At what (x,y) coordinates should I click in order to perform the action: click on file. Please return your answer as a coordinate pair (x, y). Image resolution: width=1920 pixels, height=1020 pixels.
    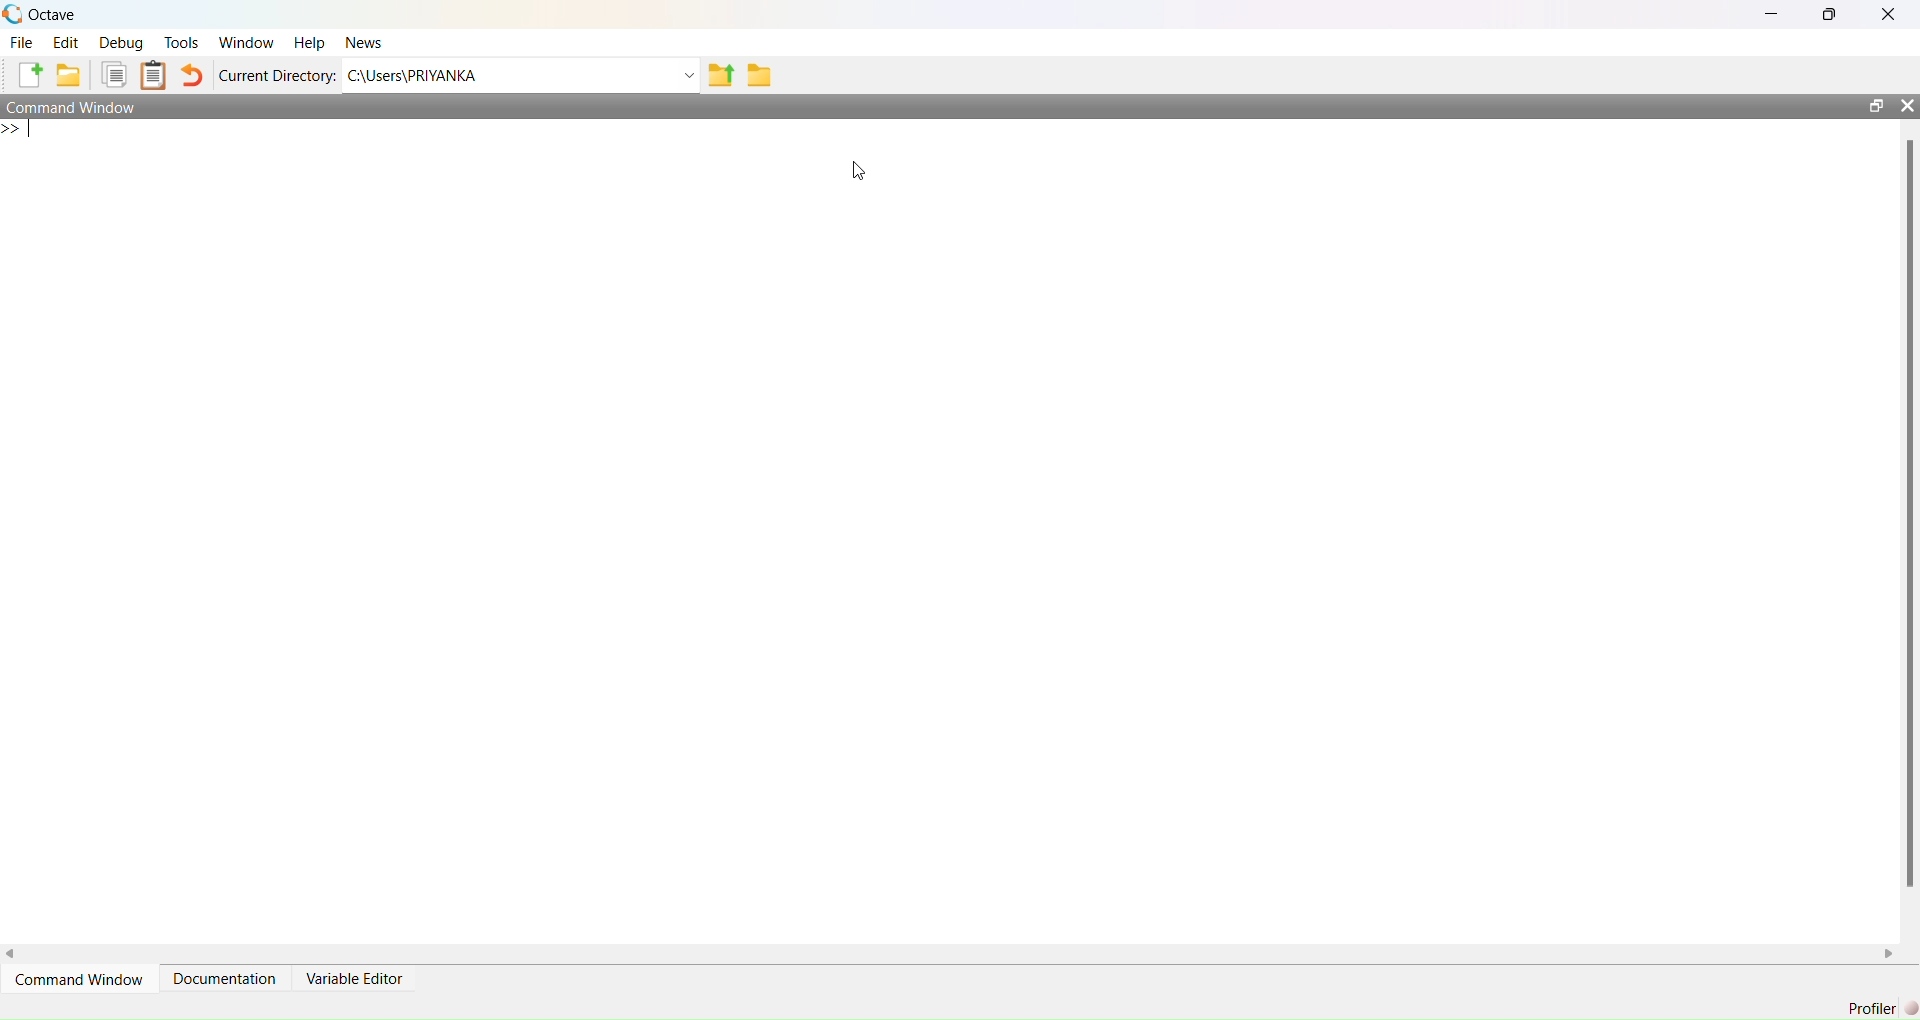
    Looking at the image, I should click on (23, 43).